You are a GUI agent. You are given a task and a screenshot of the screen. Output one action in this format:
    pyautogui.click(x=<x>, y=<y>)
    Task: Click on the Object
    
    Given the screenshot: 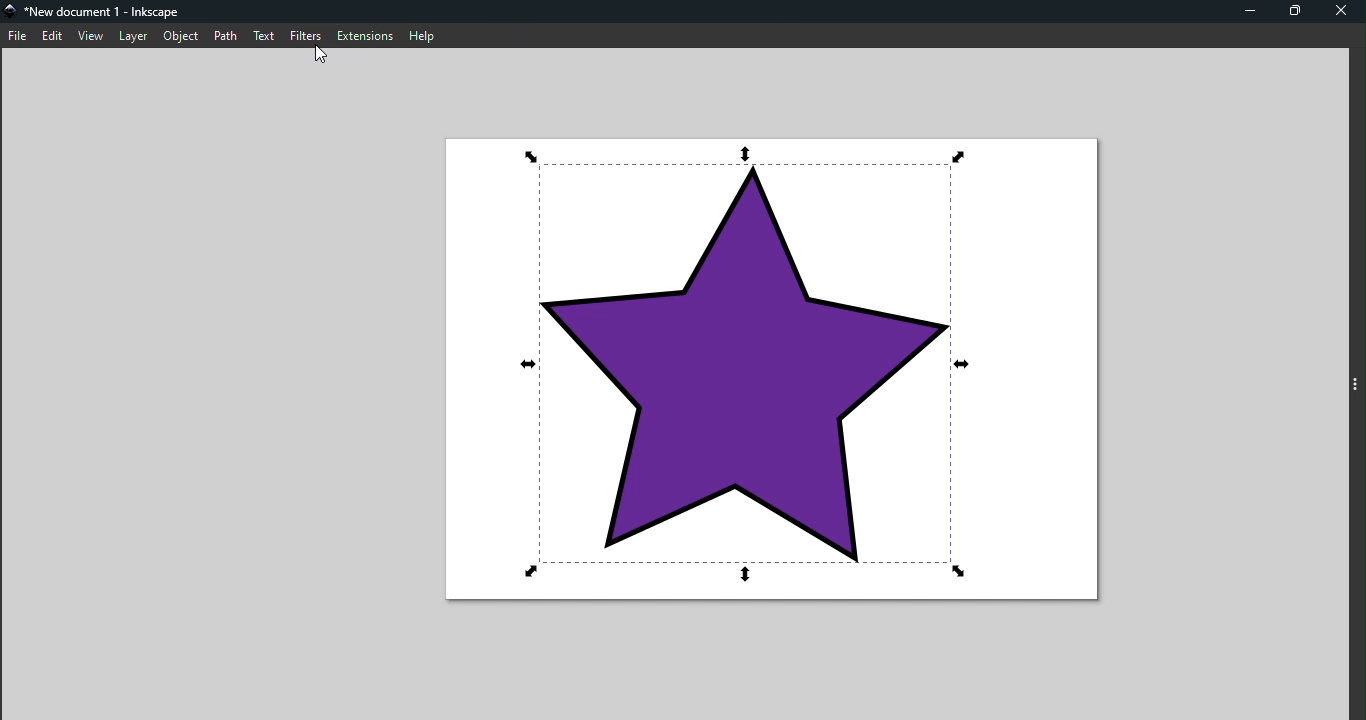 What is the action you would take?
    pyautogui.click(x=183, y=36)
    